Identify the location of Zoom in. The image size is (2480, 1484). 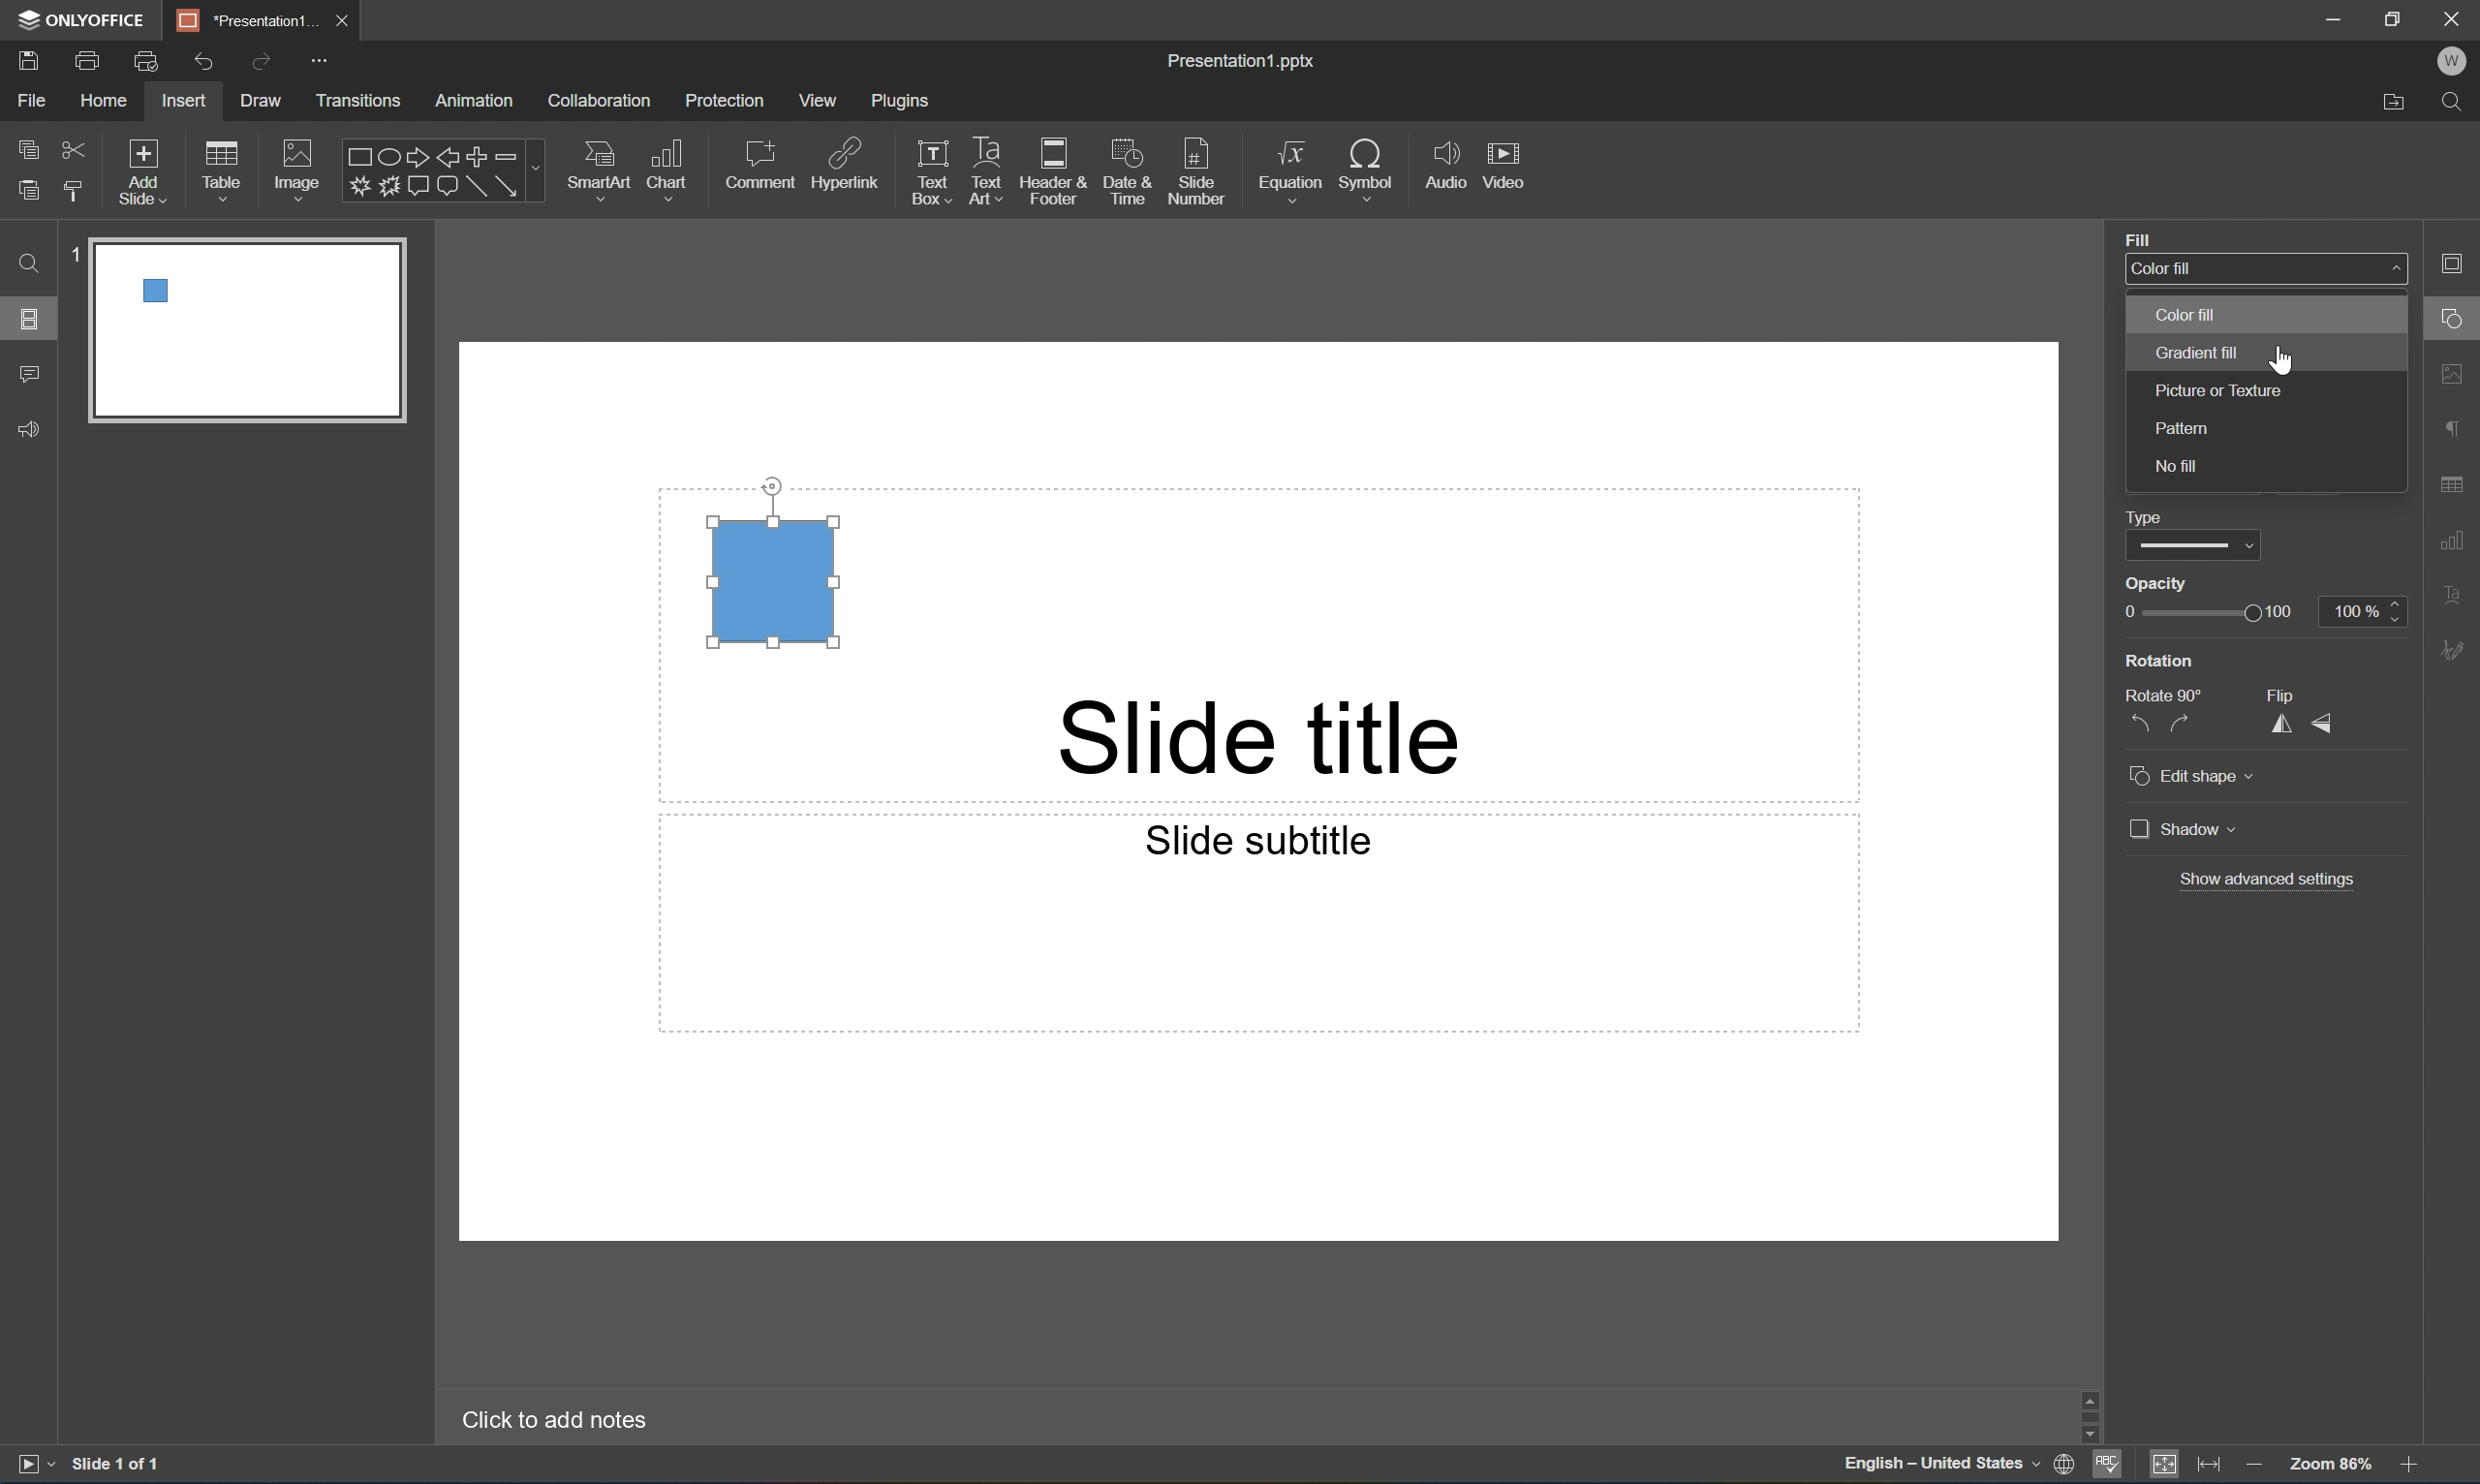
(2415, 1464).